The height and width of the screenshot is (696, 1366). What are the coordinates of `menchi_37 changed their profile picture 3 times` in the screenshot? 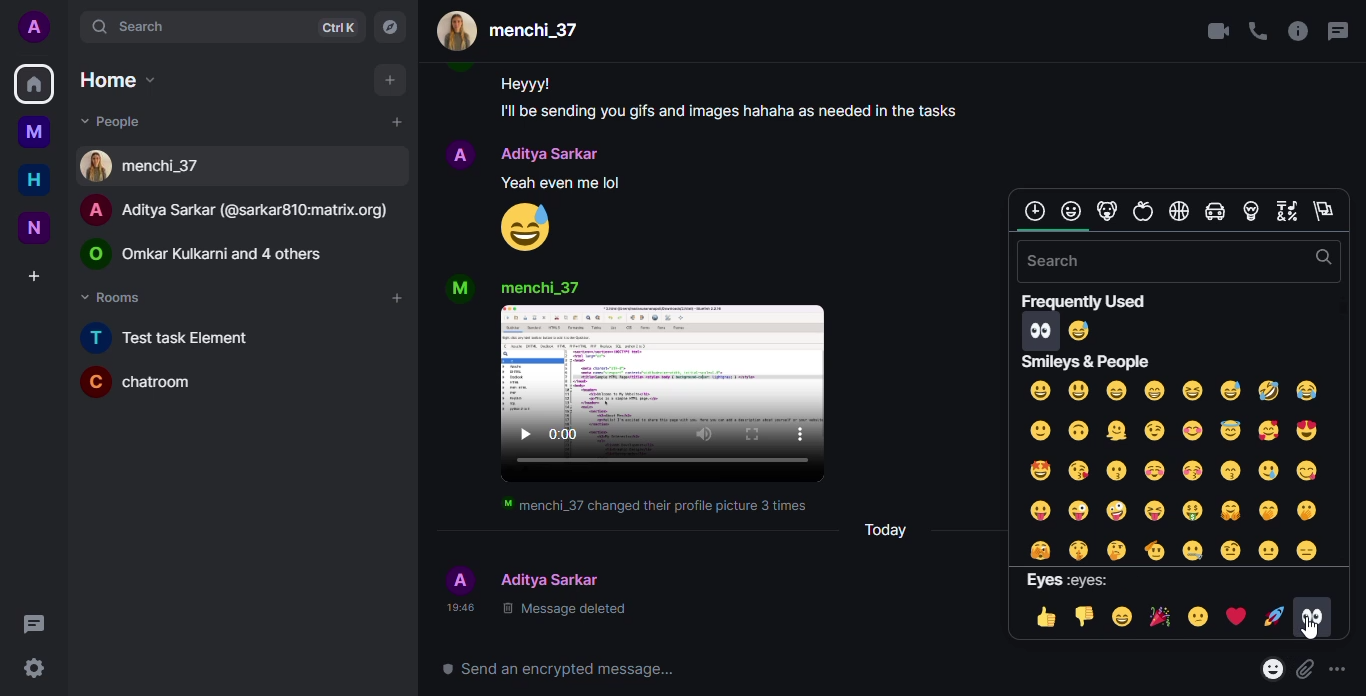 It's located at (653, 506).